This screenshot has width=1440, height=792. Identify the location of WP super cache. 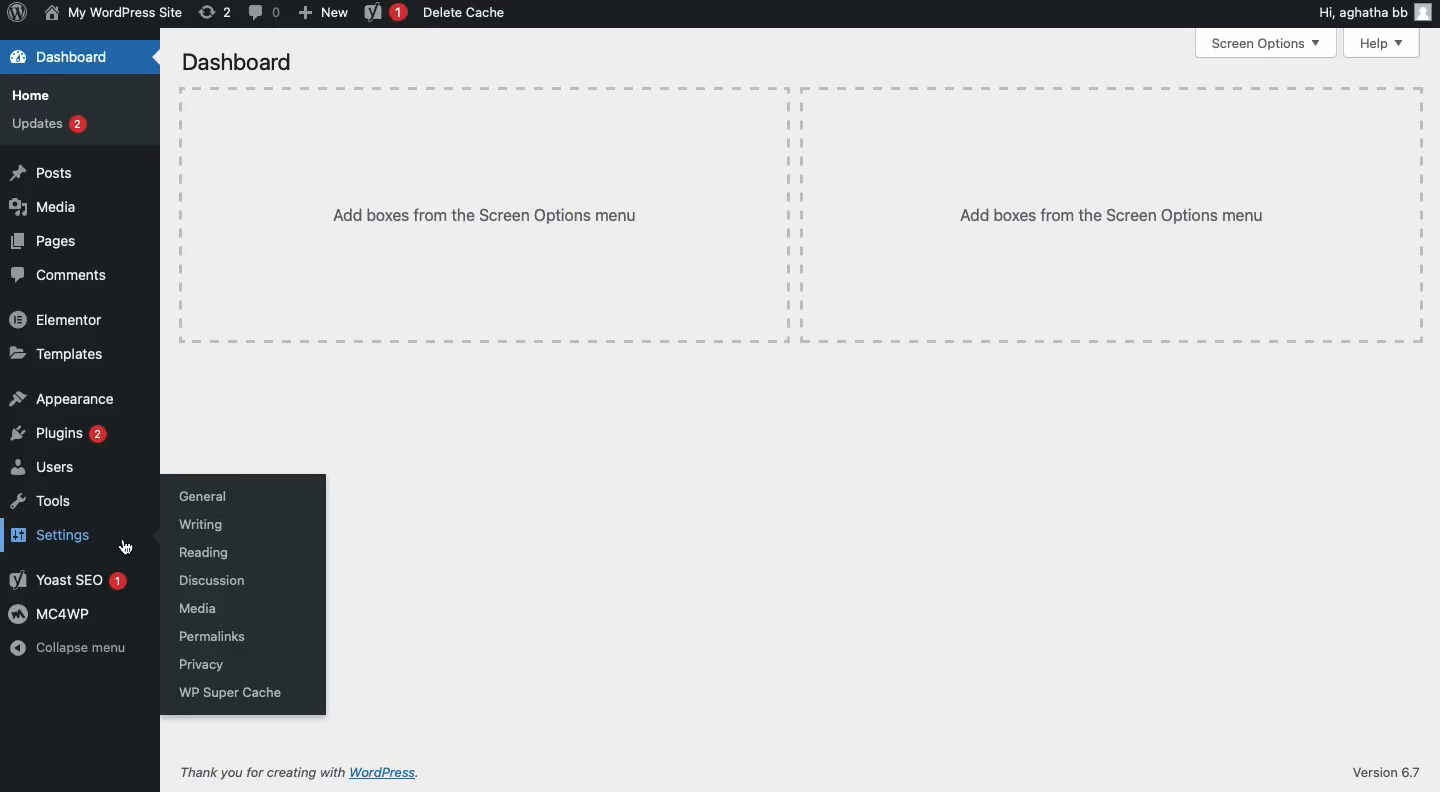
(229, 692).